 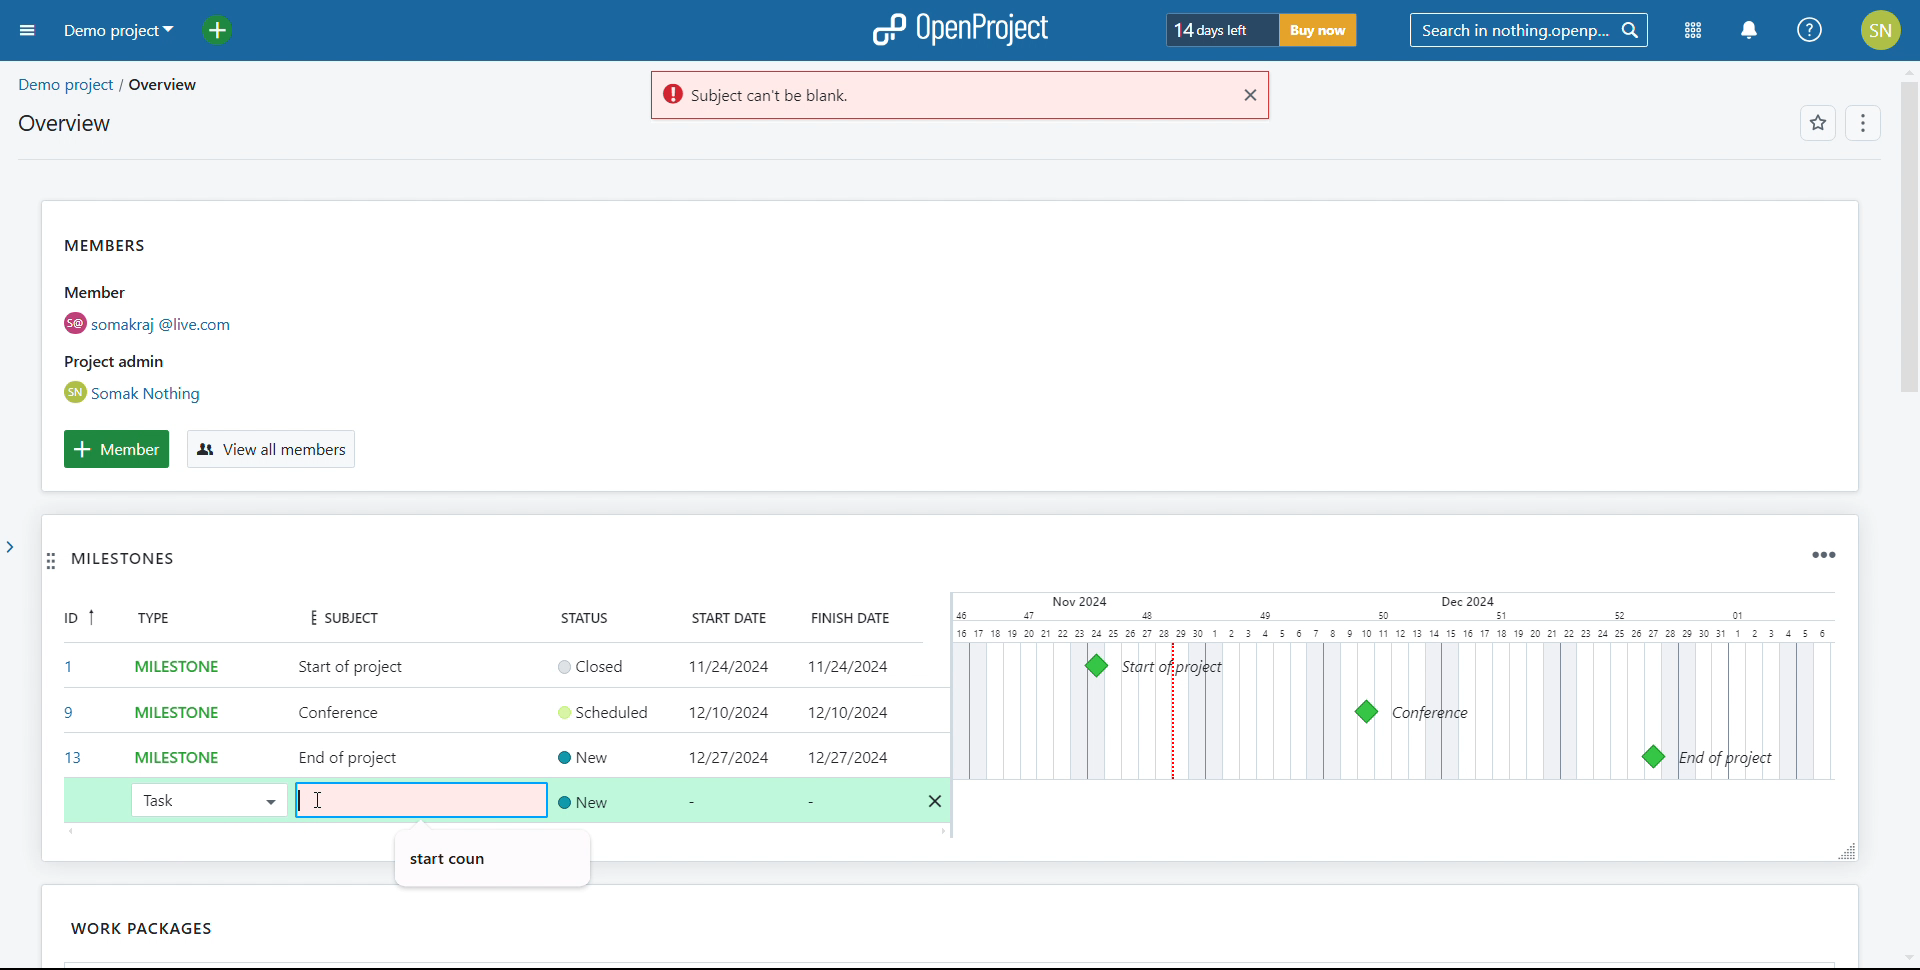 What do you see at coordinates (1528, 31) in the screenshot?
I see `search` at bounding box center [1528, 31].